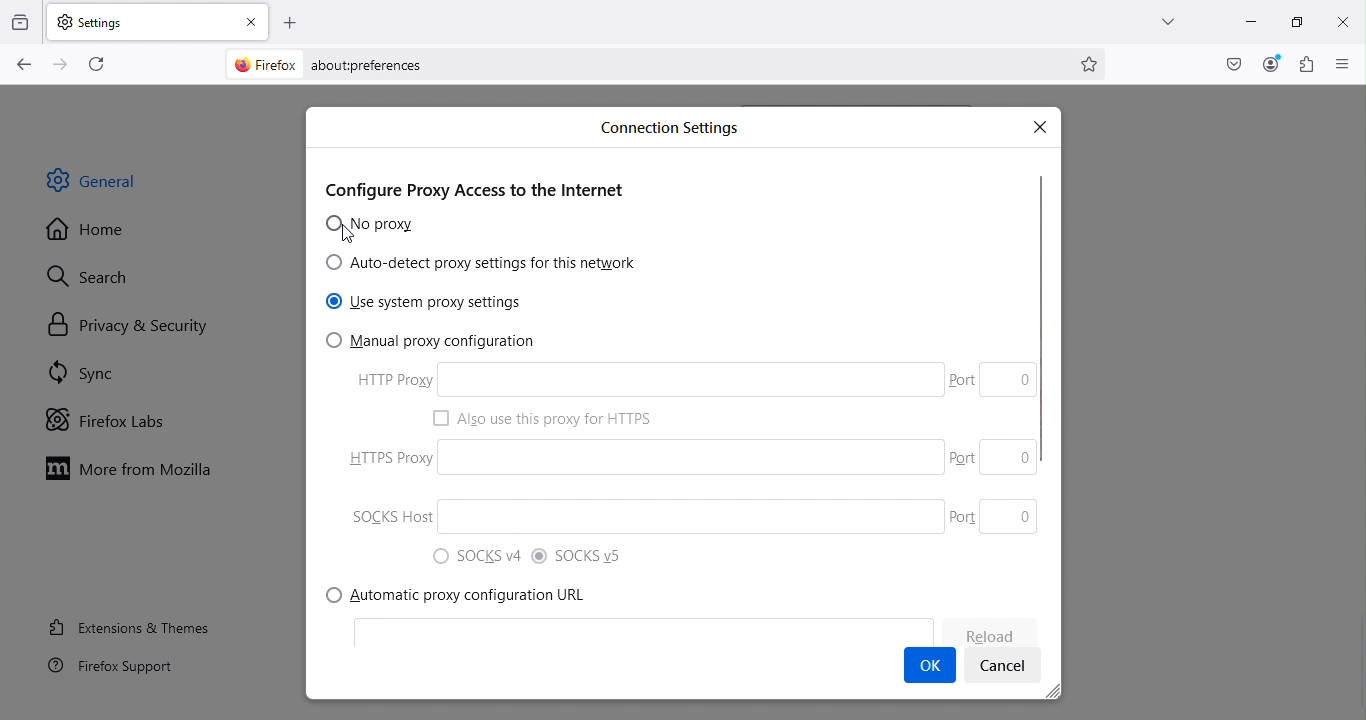 Image resolution: width=1366 pixels, height=720 pixels. Describe the element at coordinates (478, 557) in the screenshot. I see `SOCKS v4` at that location.